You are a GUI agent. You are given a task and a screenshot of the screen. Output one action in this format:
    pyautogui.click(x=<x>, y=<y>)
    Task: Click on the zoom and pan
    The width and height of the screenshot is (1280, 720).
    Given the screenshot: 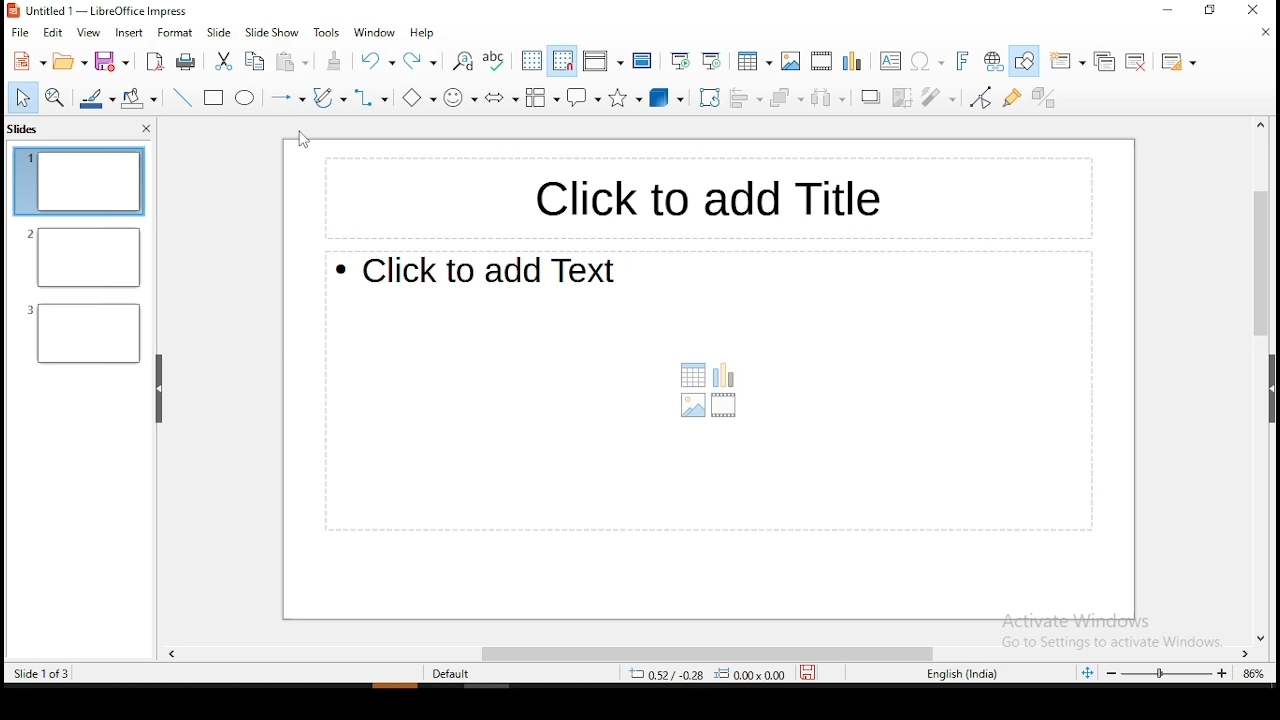 What is the action you would take?
    pyautogui.click(x=57, y=98)
    